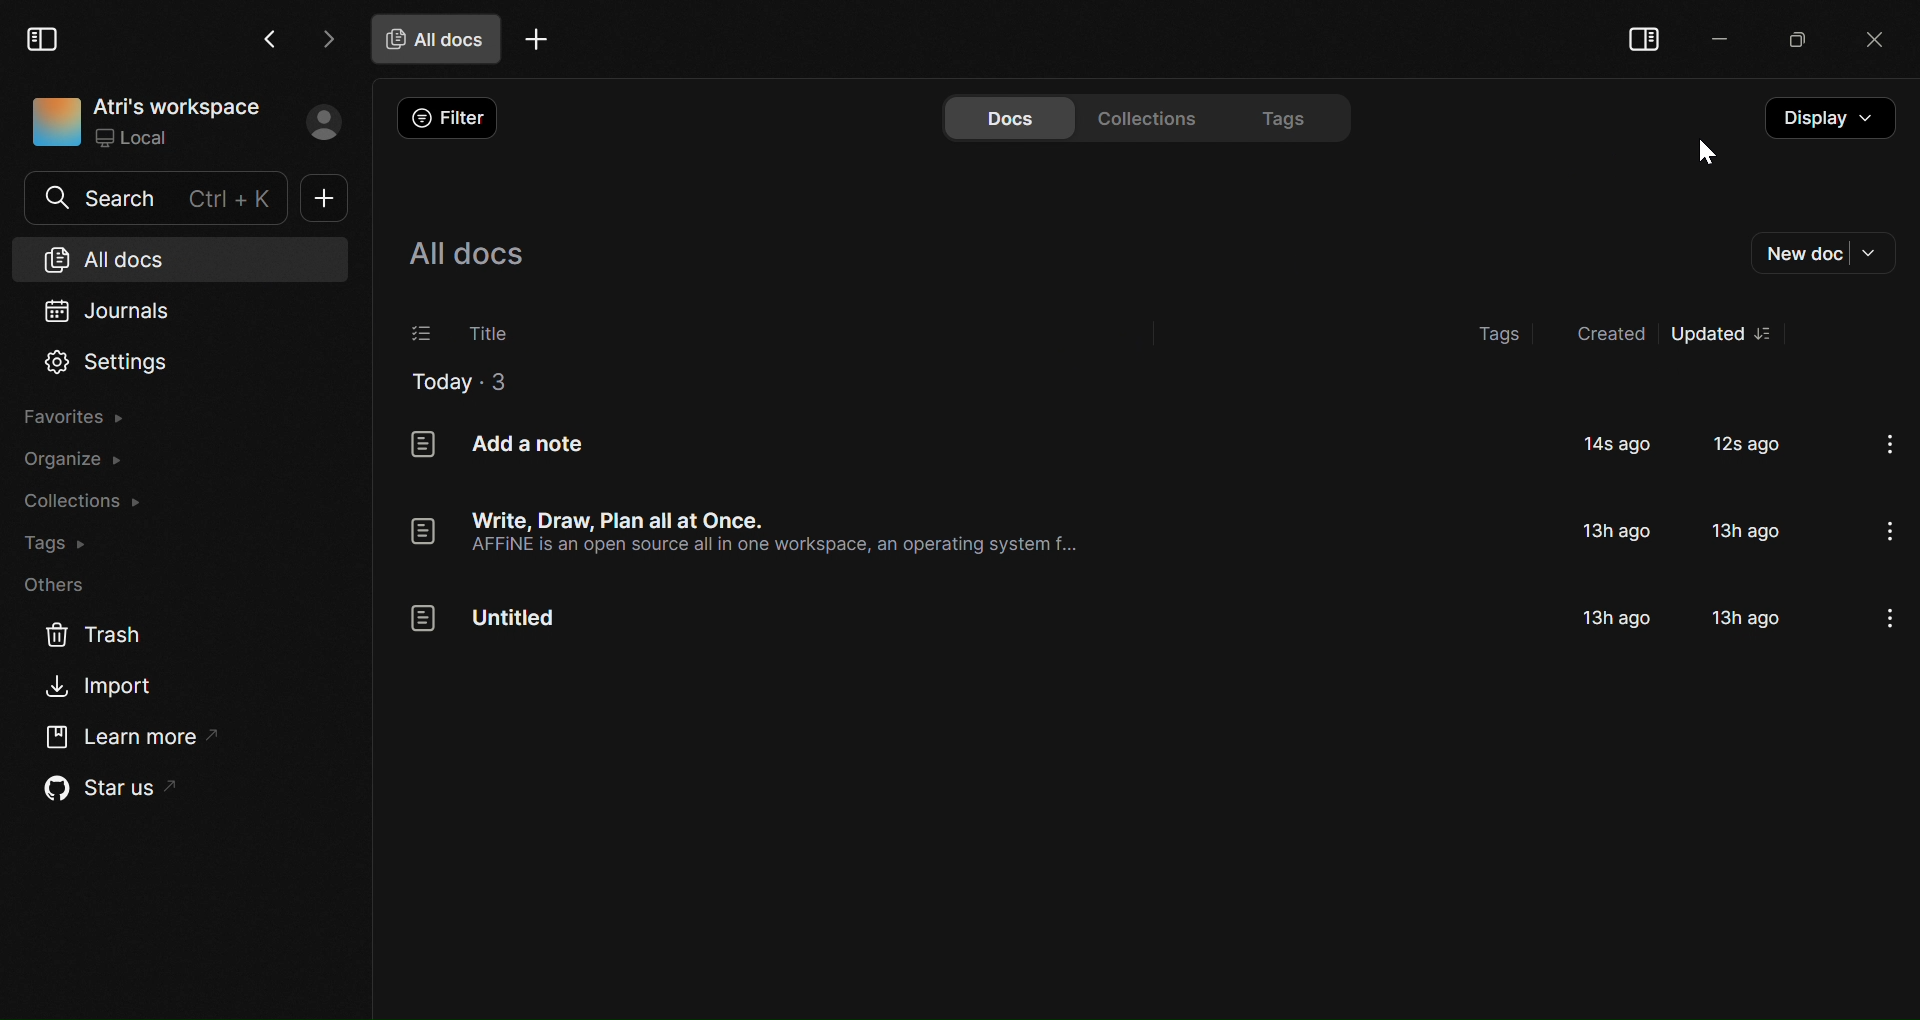 This screenshot has width=1920, height=1020. What do you see at coordinates (1743, 616) in the screenshot?
I see `13h ago` at bounding box center [1743, 616].